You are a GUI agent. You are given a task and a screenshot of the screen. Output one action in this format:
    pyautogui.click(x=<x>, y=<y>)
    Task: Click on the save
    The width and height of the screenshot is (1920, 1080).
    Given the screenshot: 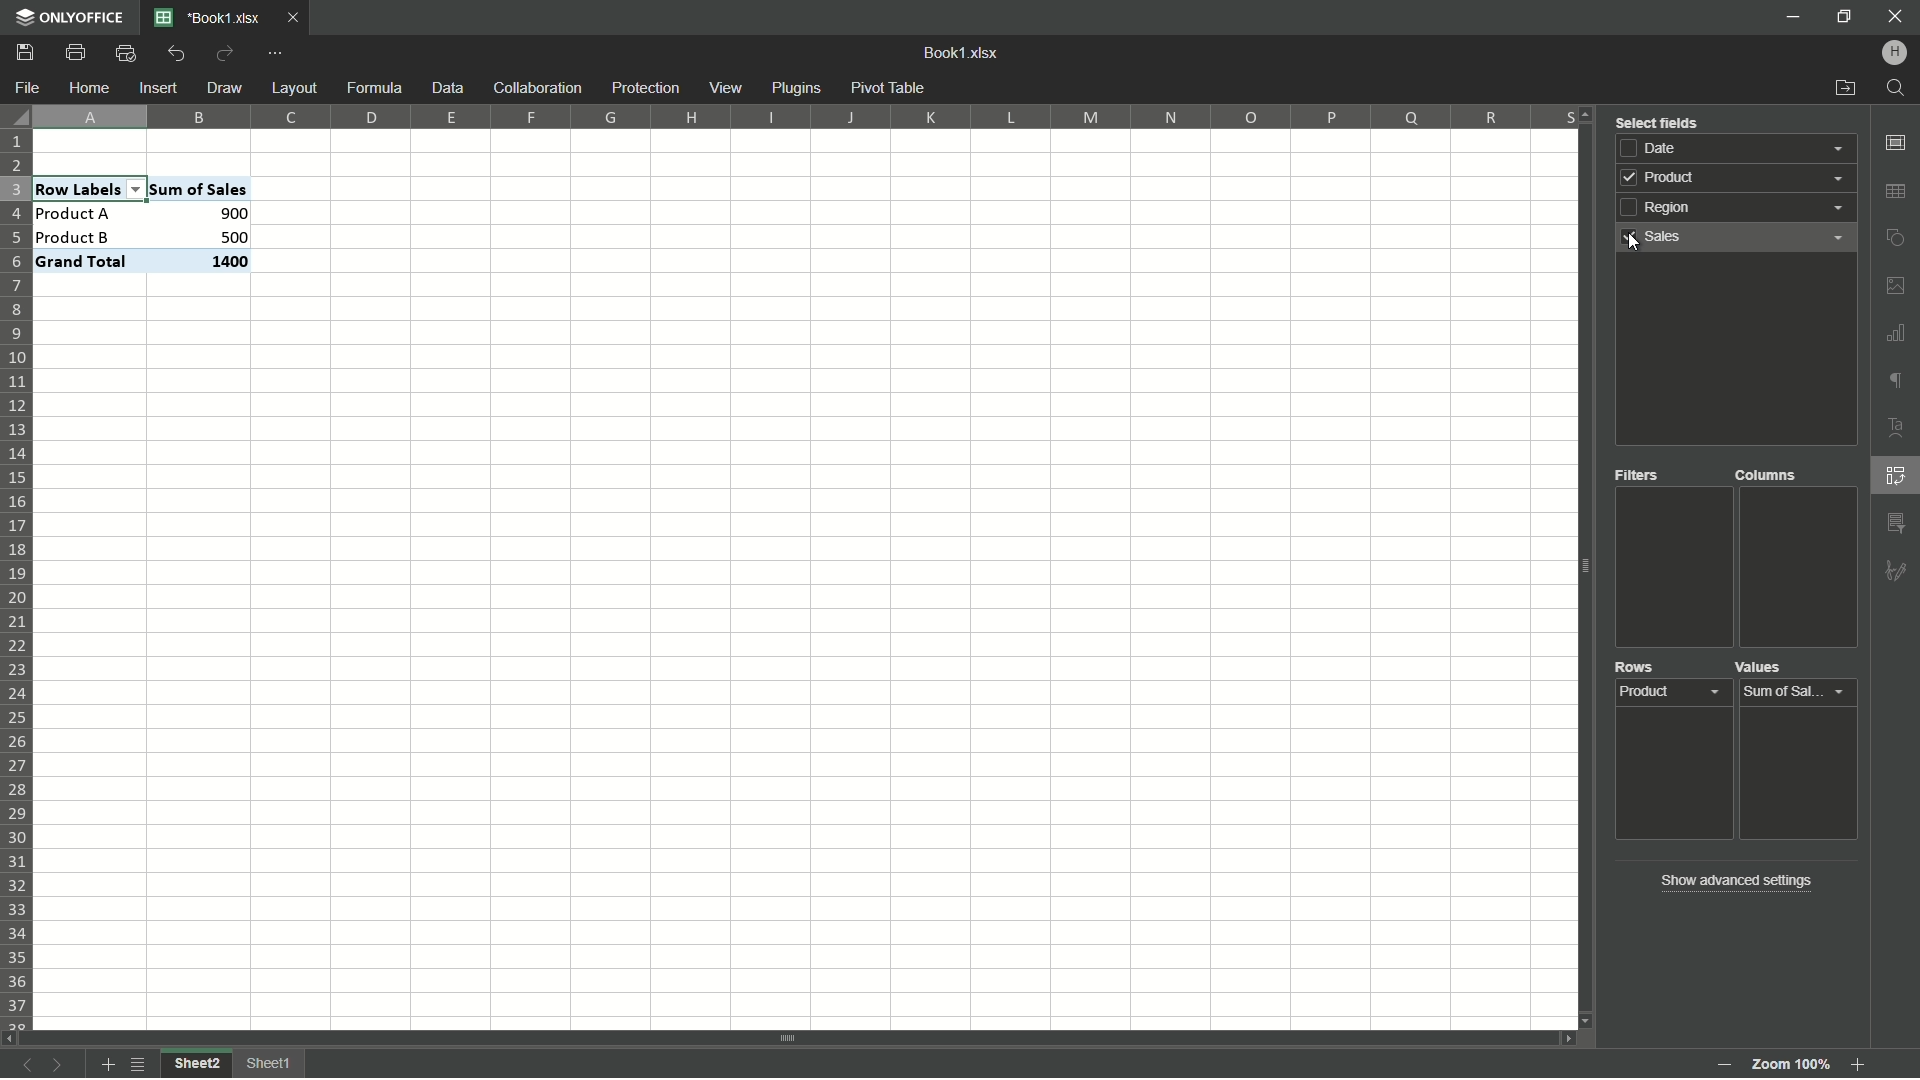 What is the action you would take?
    pyautogui.click(x=26, y=54)
    